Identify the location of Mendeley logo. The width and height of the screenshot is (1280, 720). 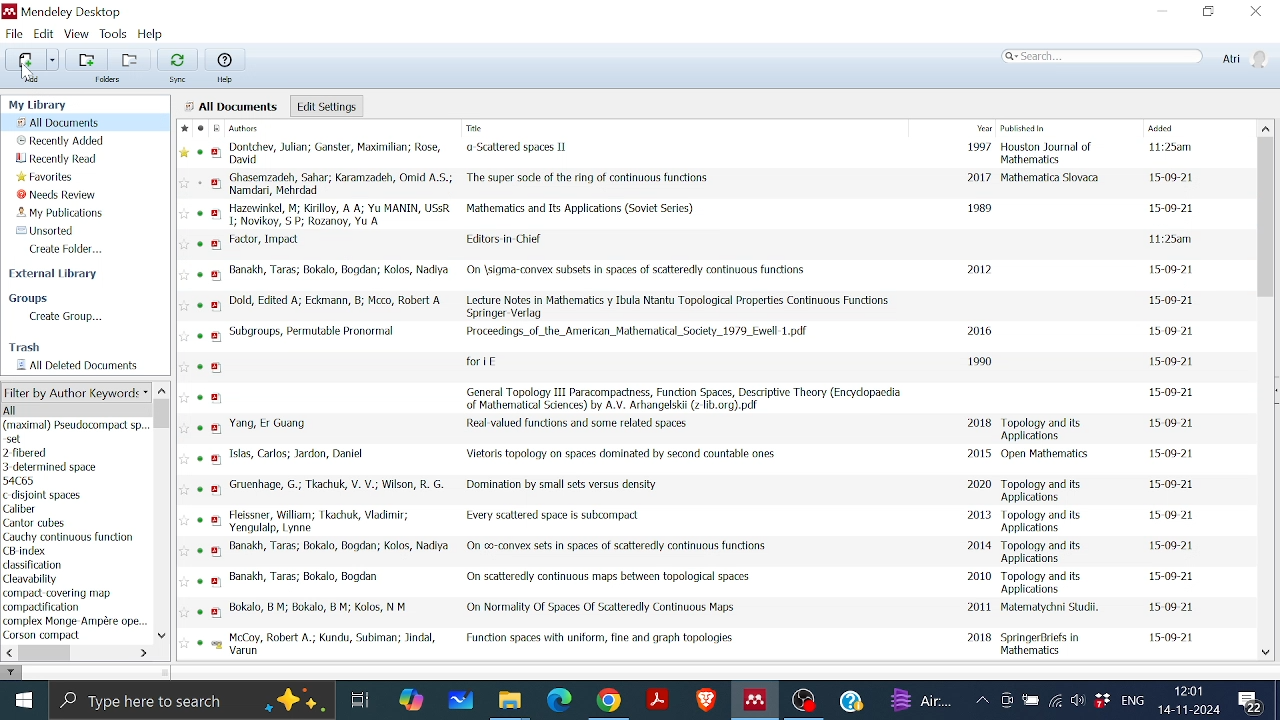
(71, 12).